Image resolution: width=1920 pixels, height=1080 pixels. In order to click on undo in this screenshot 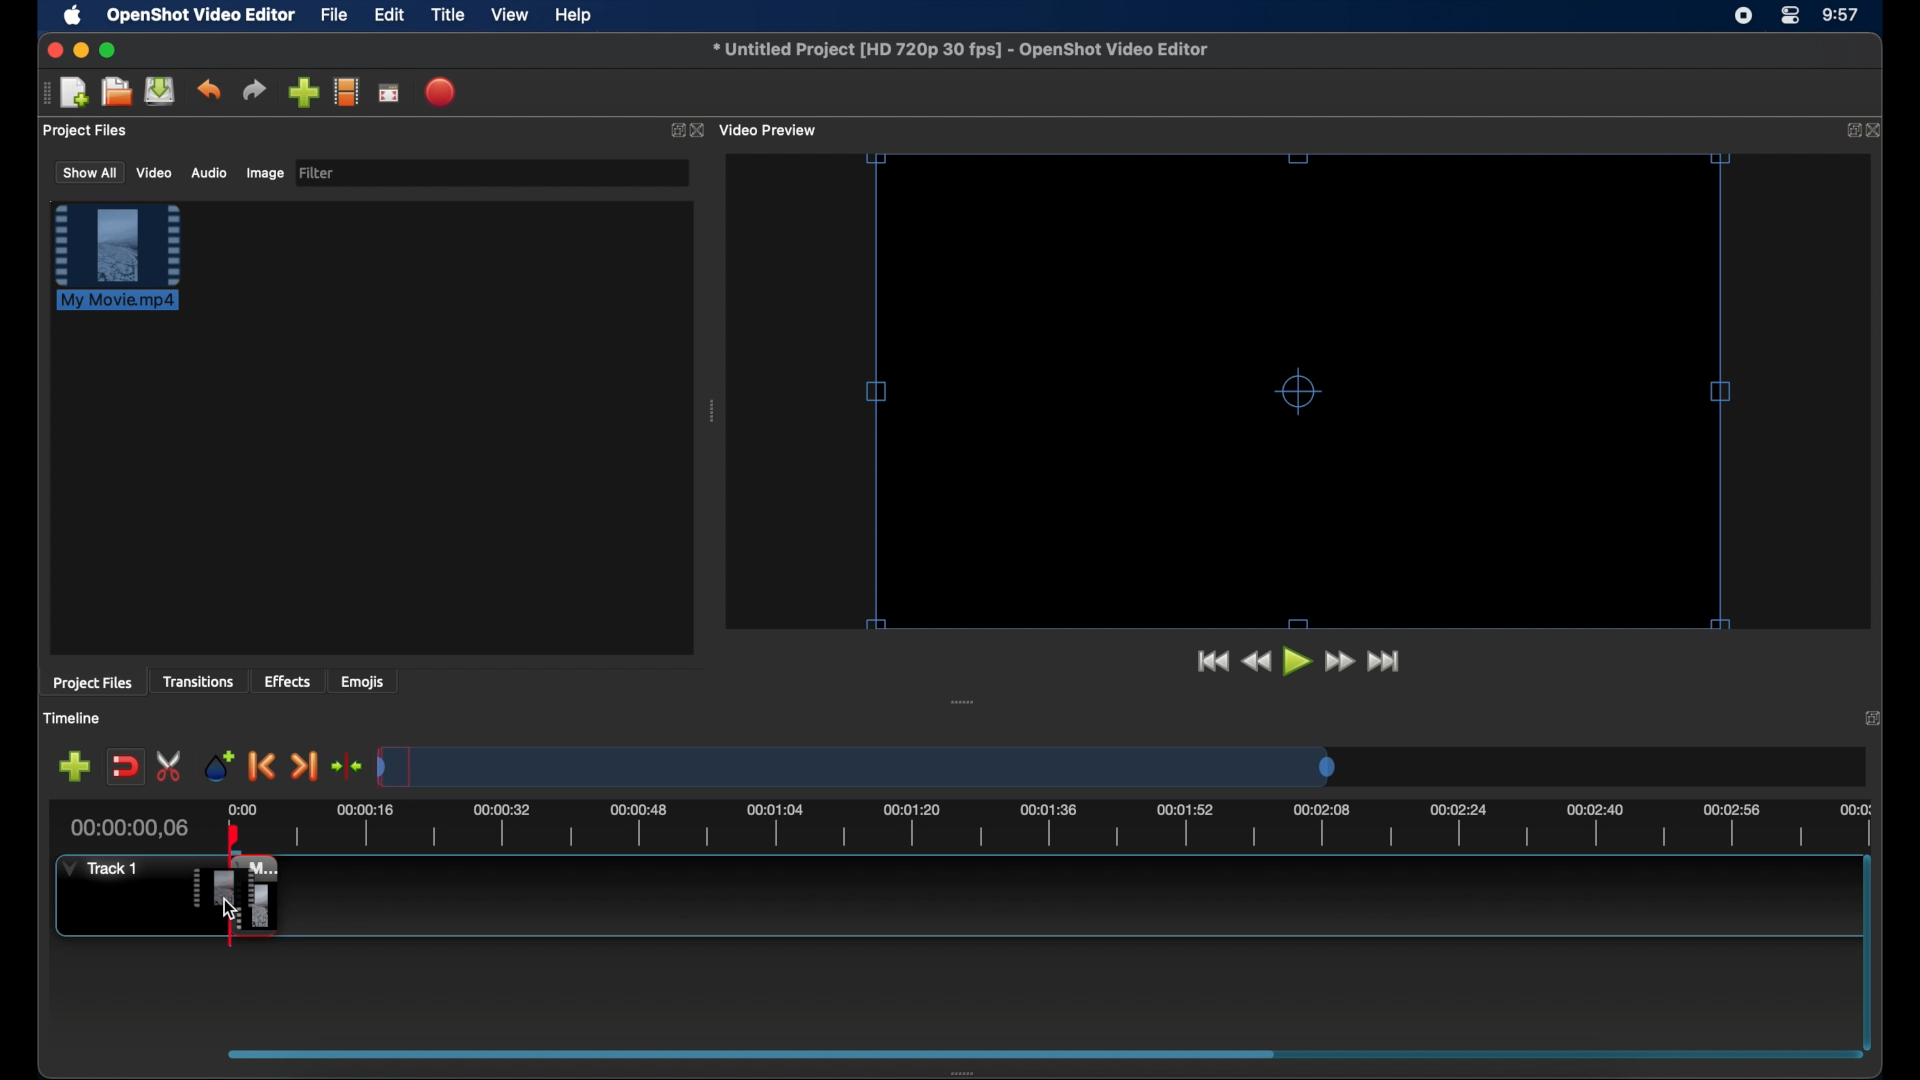, I will do `click(208, 90)`.